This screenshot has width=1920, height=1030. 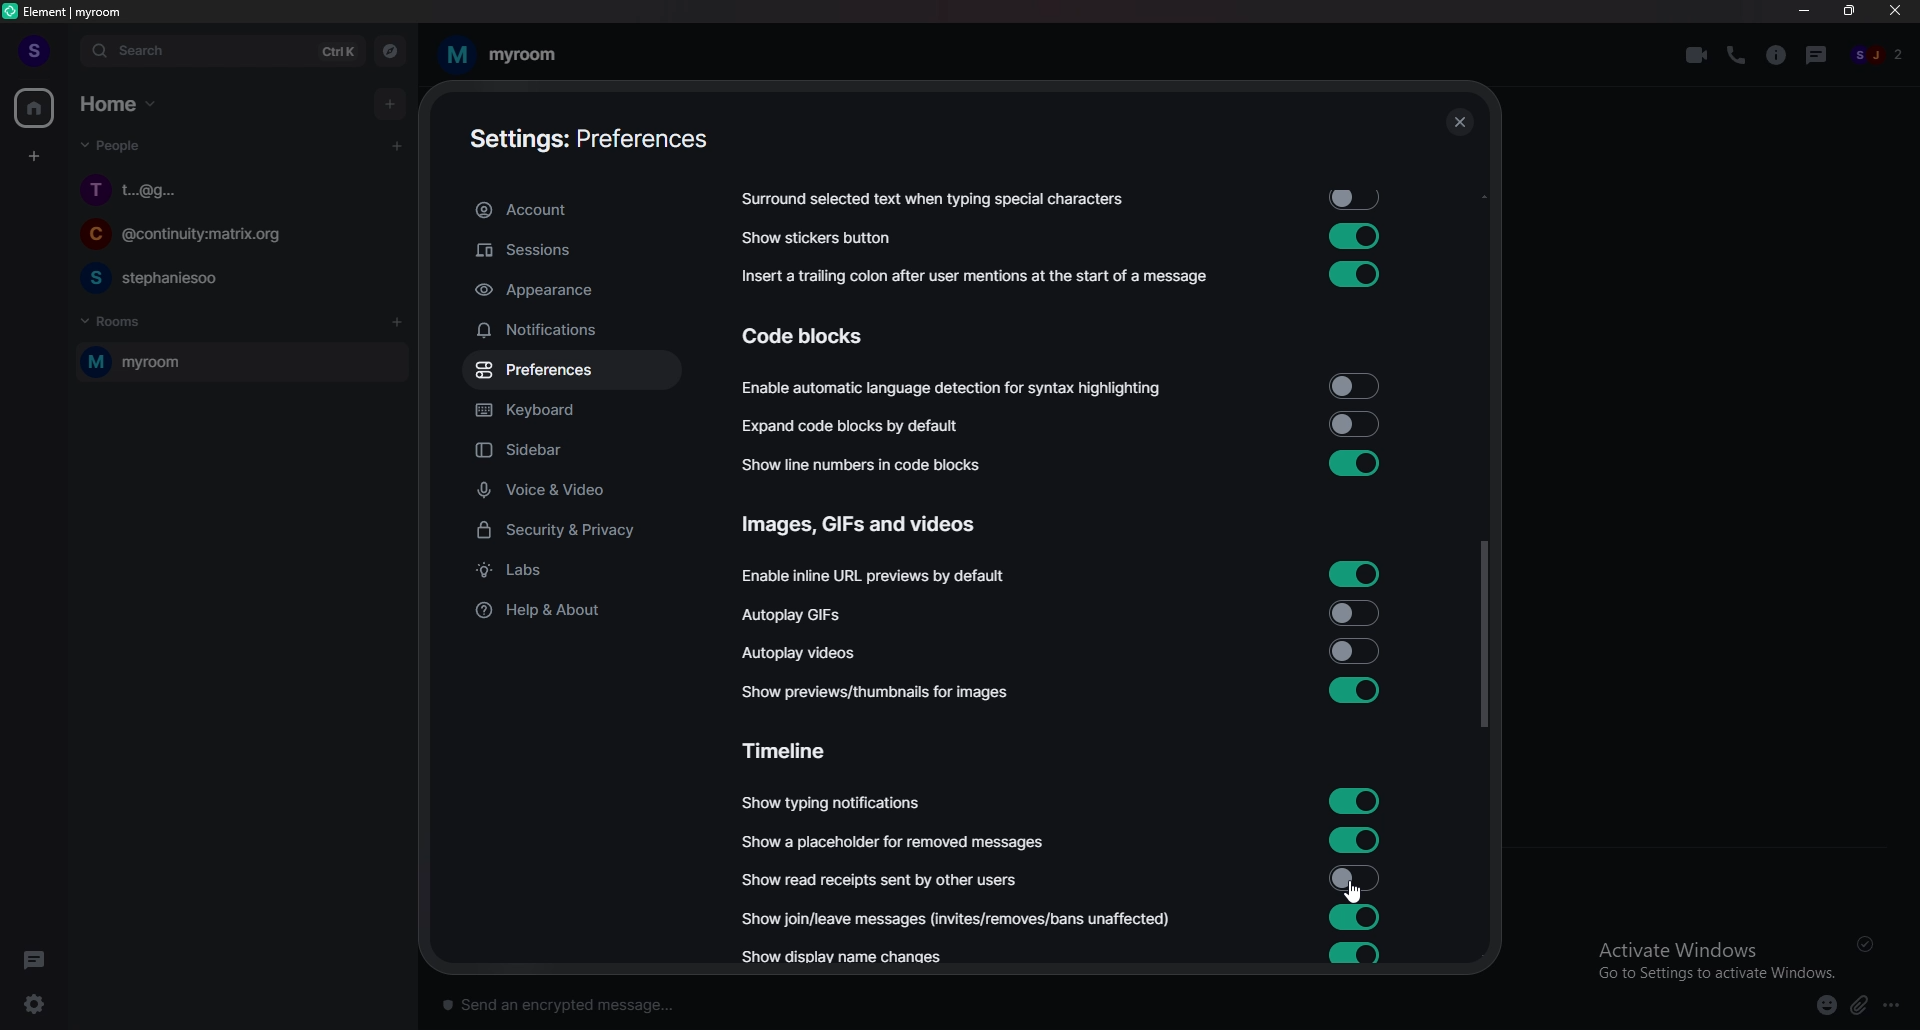 What do you see at coordinates (1852, 11) in the screenshot?
I see `resize` at bounding box center [1852, 11].